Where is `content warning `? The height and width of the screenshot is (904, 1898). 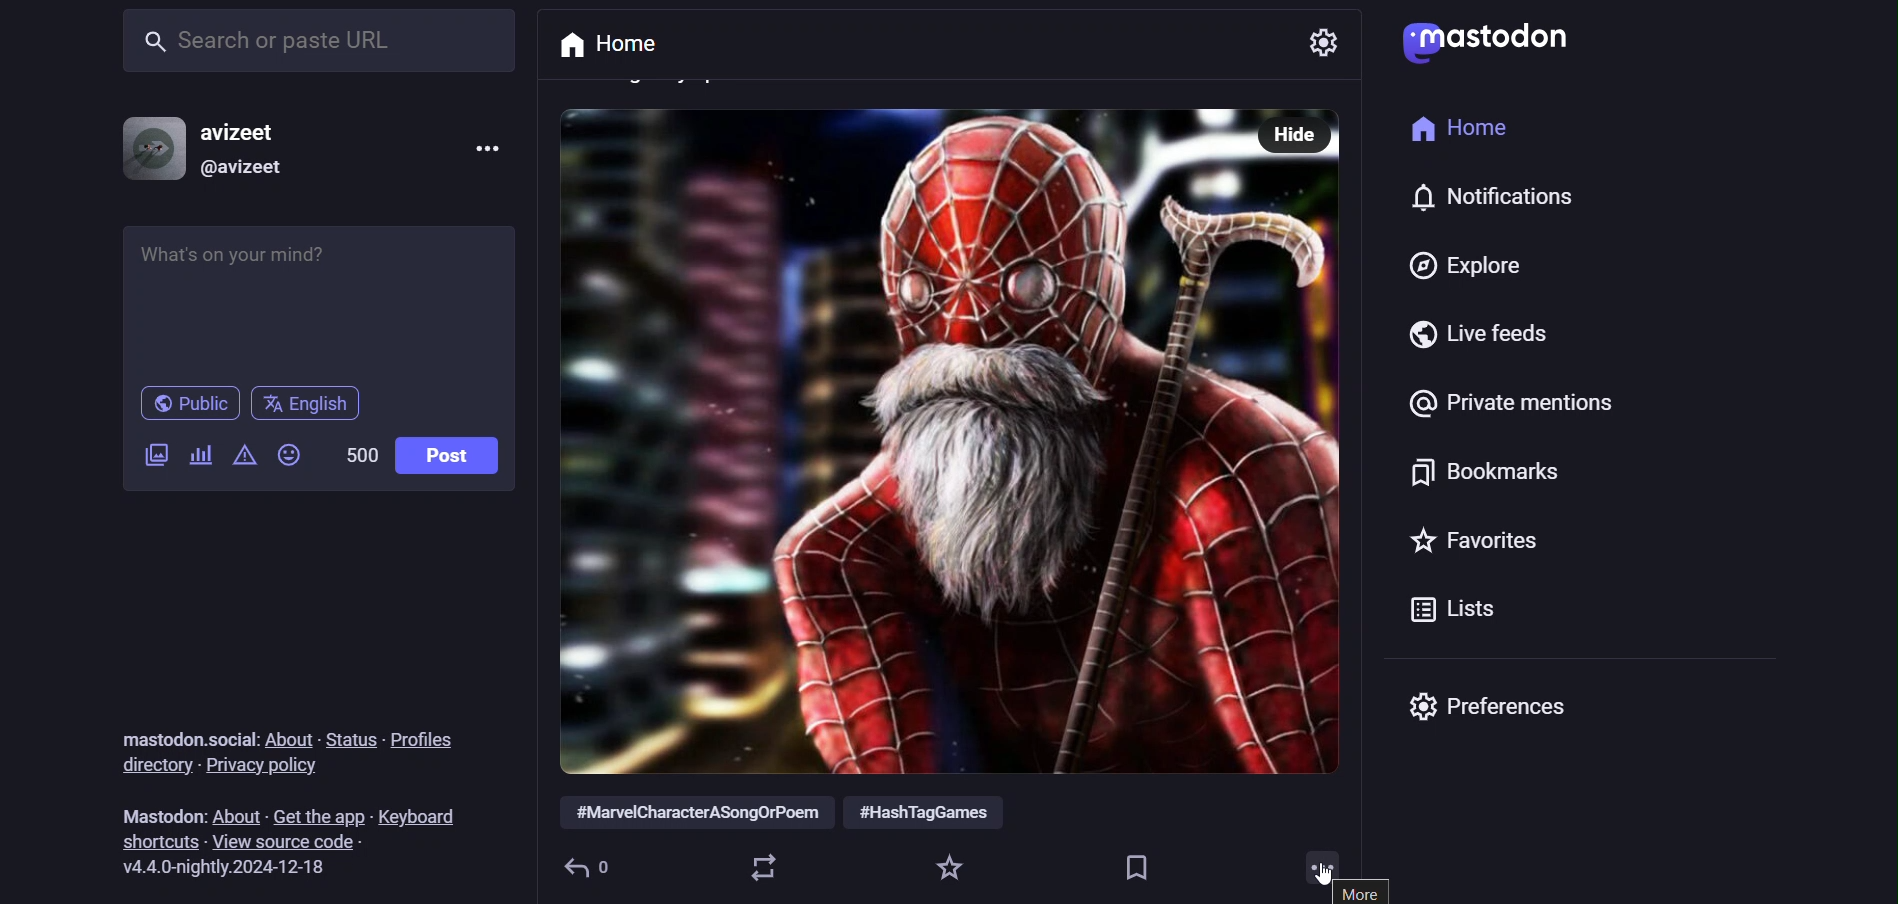 content warning  is located at coordinates (200, 456).